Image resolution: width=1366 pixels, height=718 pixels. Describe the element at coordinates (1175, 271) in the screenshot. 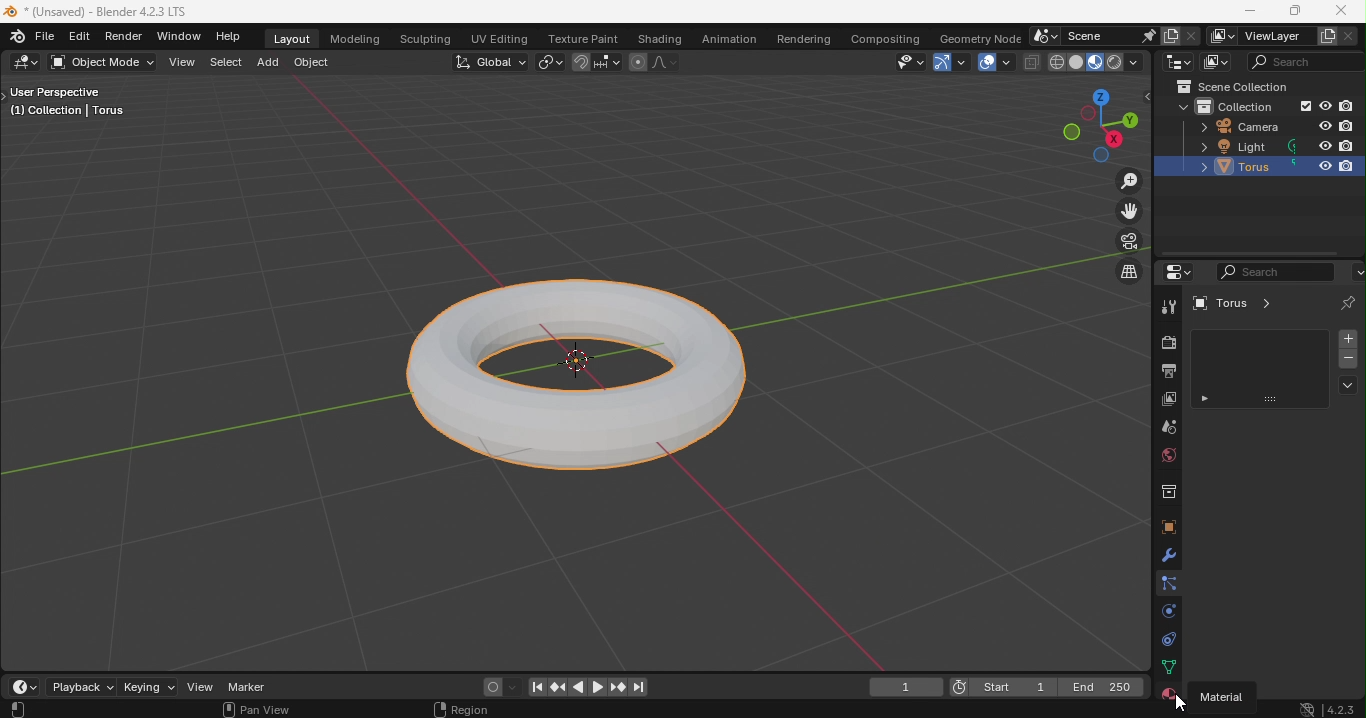

I see `Editor type` at that location.